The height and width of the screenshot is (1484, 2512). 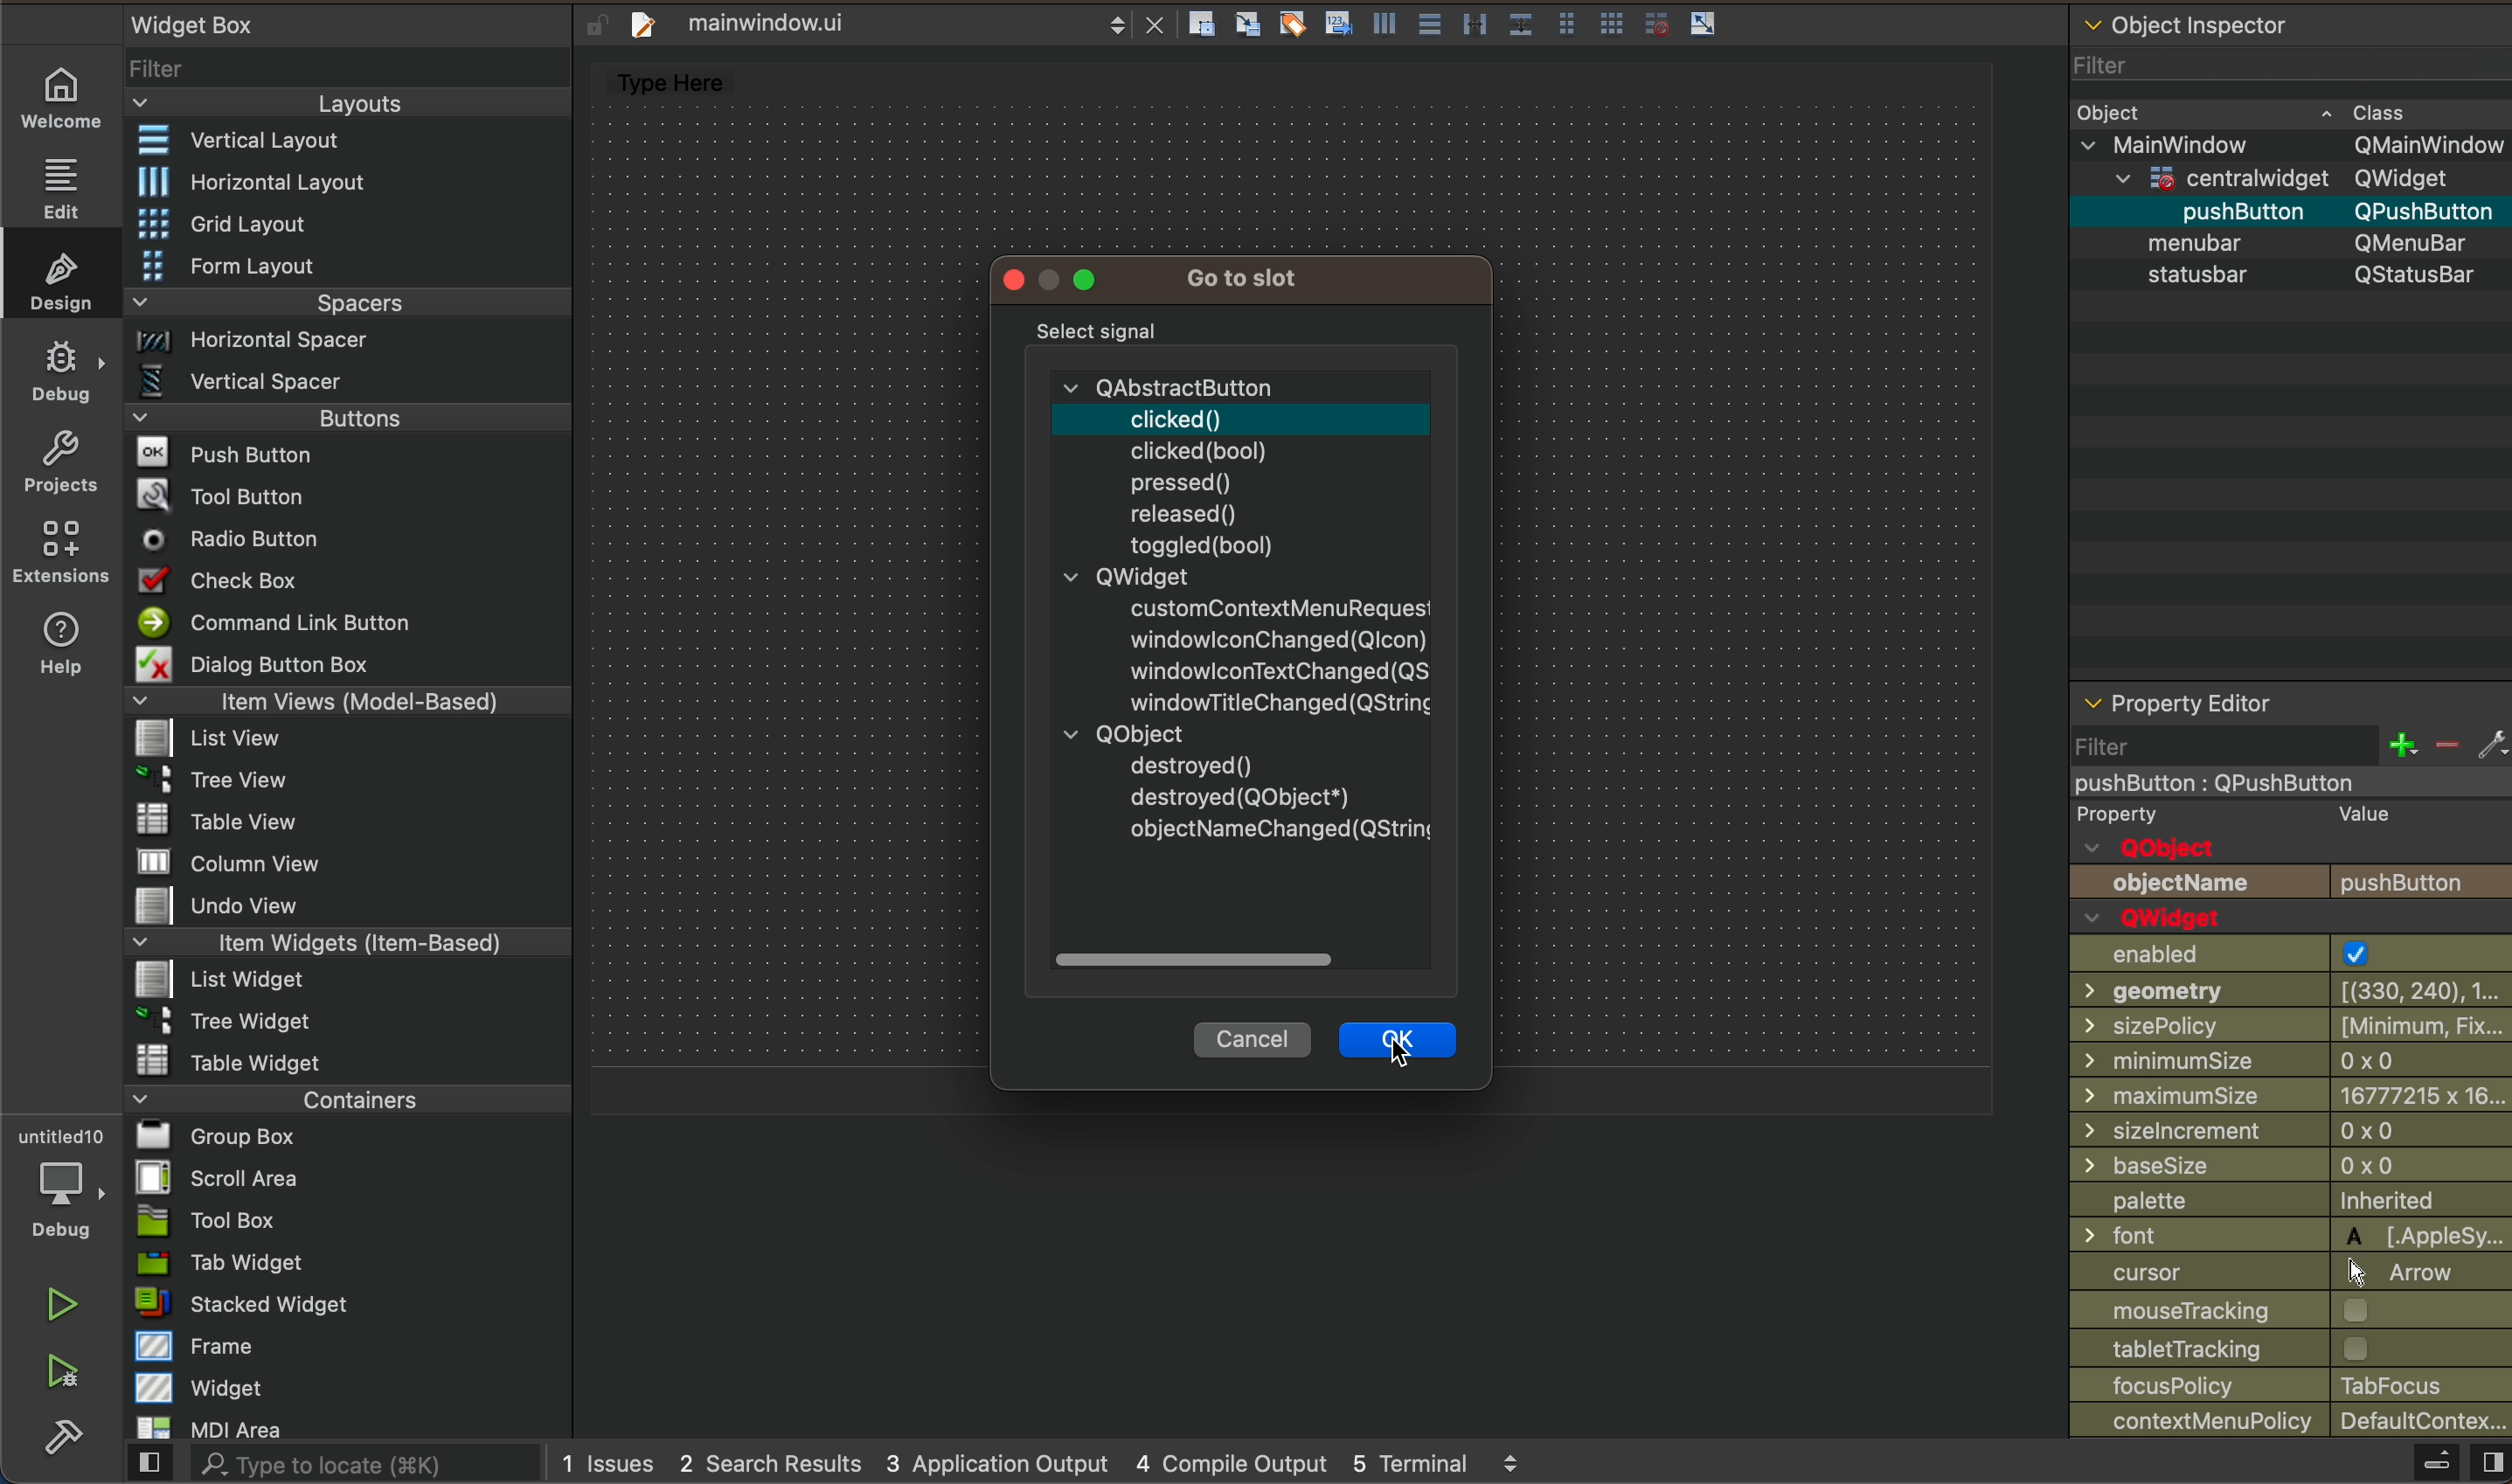 What do you see at coordinates (1202, 544) in the screenshot?
I see `toggled(bool)` at bounding box center [1202, 544].